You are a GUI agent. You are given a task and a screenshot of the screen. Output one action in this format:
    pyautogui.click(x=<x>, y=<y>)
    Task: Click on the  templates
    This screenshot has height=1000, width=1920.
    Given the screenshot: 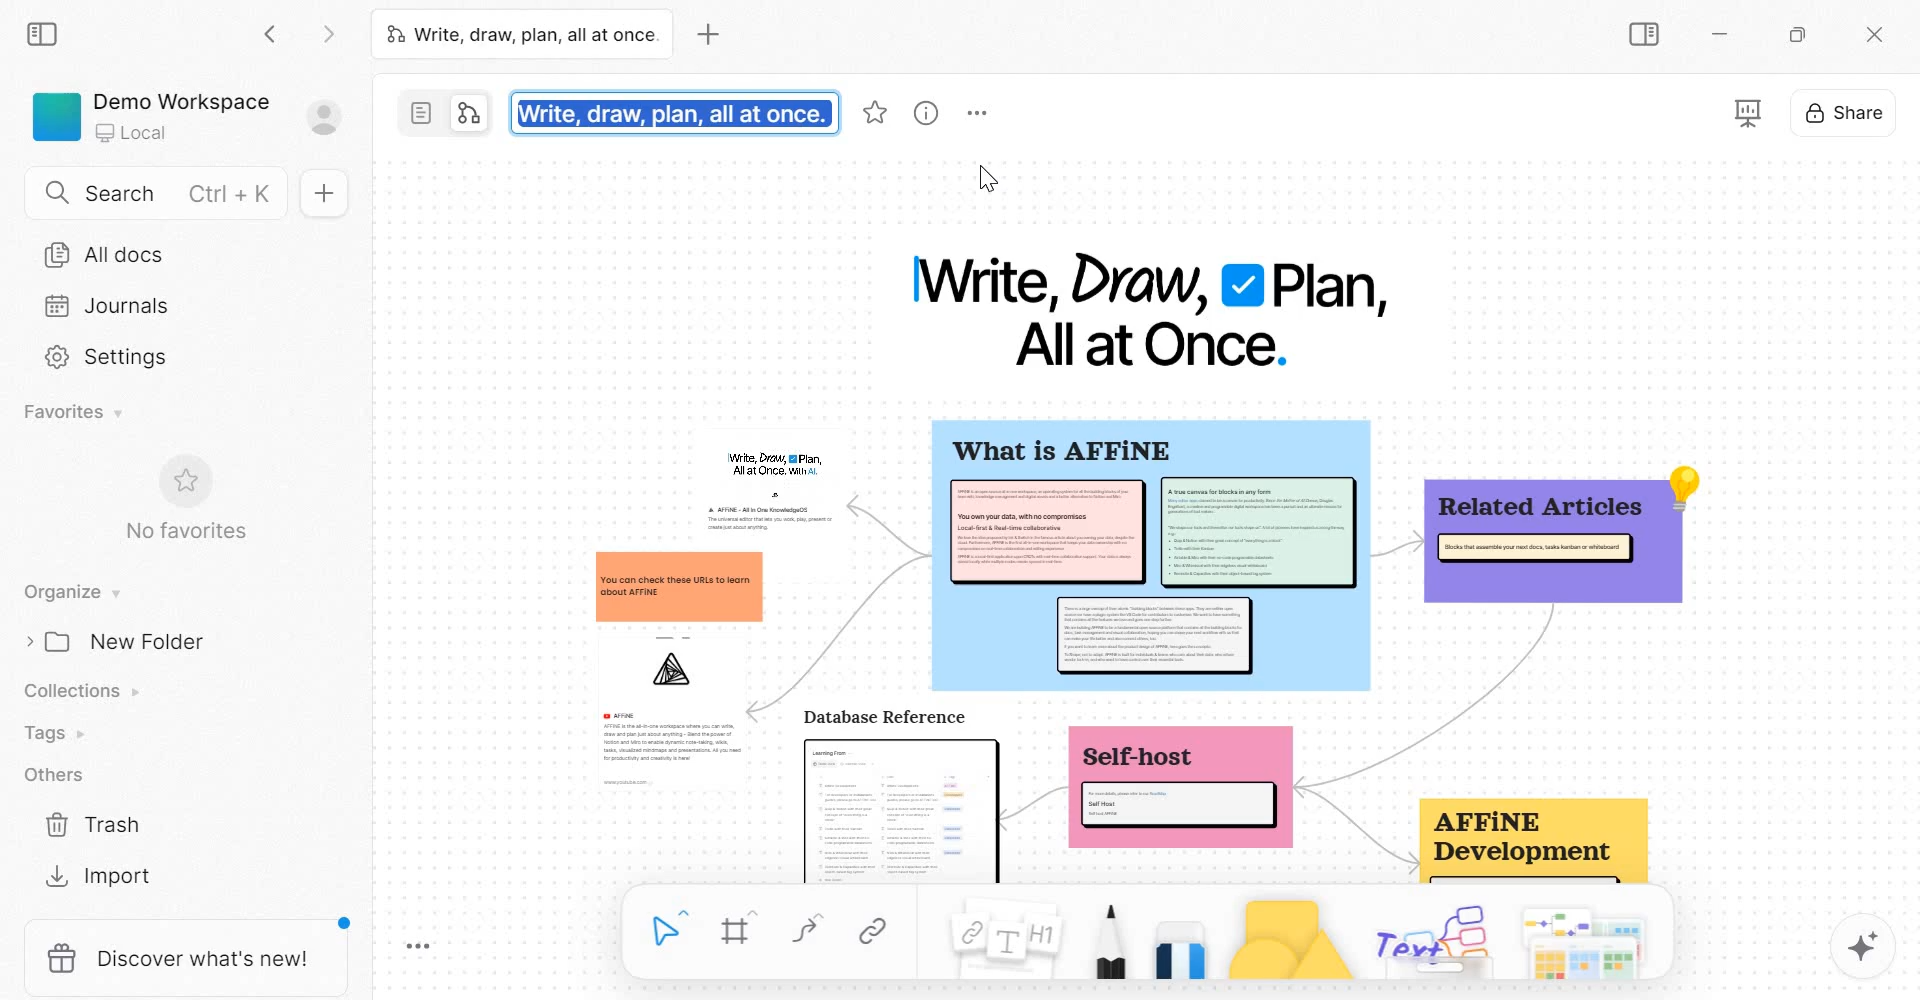 What is the action you would take?
    pyautogui.click(x=1583, y=941)
    